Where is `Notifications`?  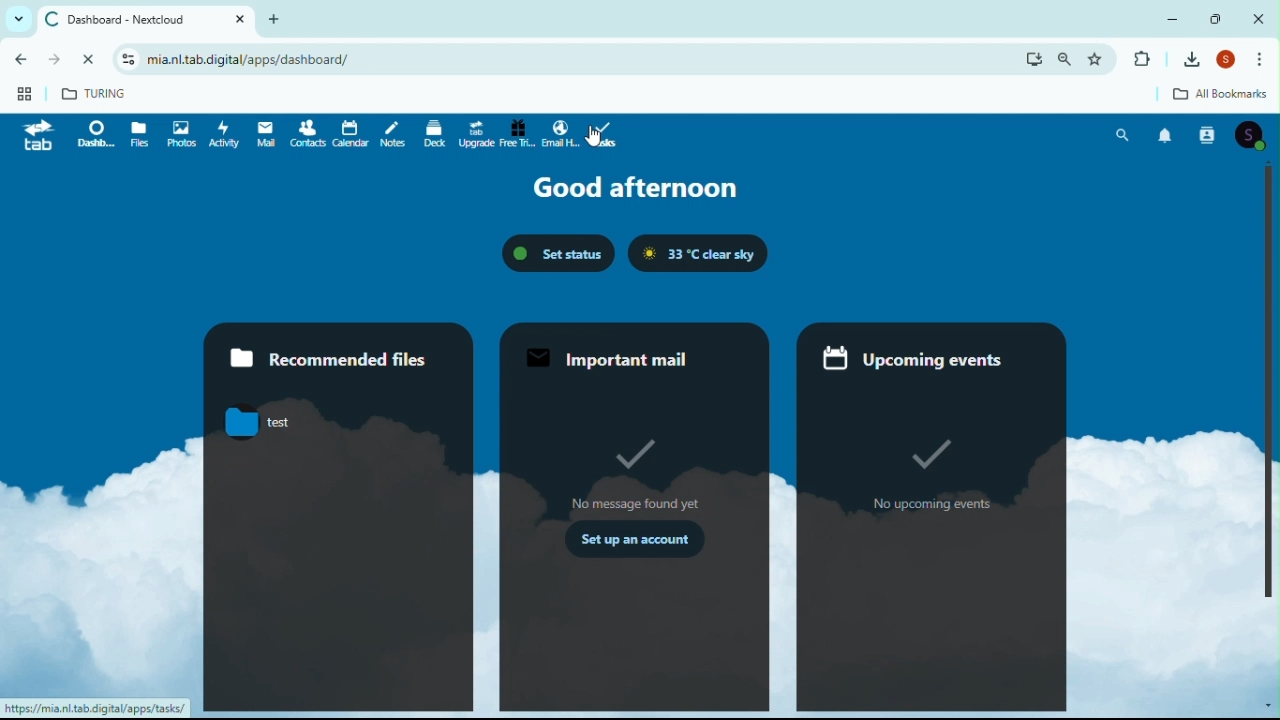 Notifications is located at coordinates (1169, 134).